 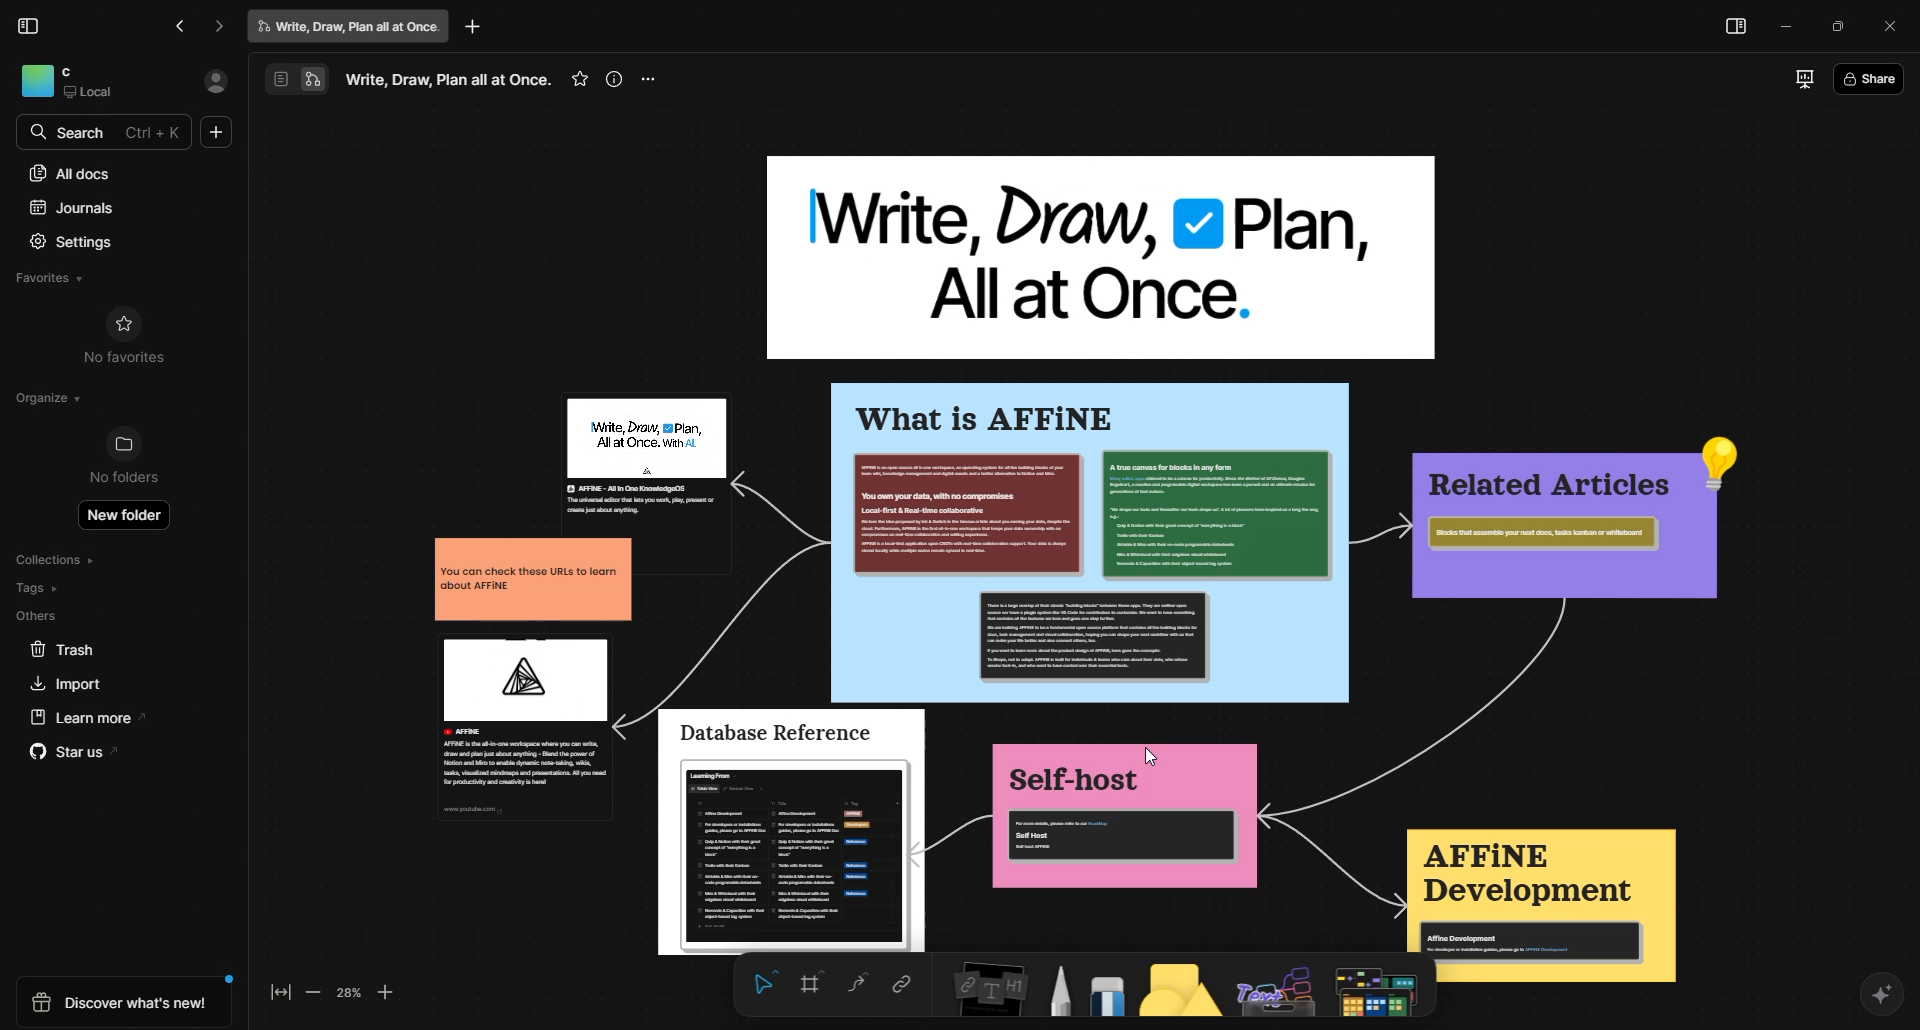 What do you see at coordinates (38, 616) in the screenshot?
I see `others` at bounding box center [38, 616].